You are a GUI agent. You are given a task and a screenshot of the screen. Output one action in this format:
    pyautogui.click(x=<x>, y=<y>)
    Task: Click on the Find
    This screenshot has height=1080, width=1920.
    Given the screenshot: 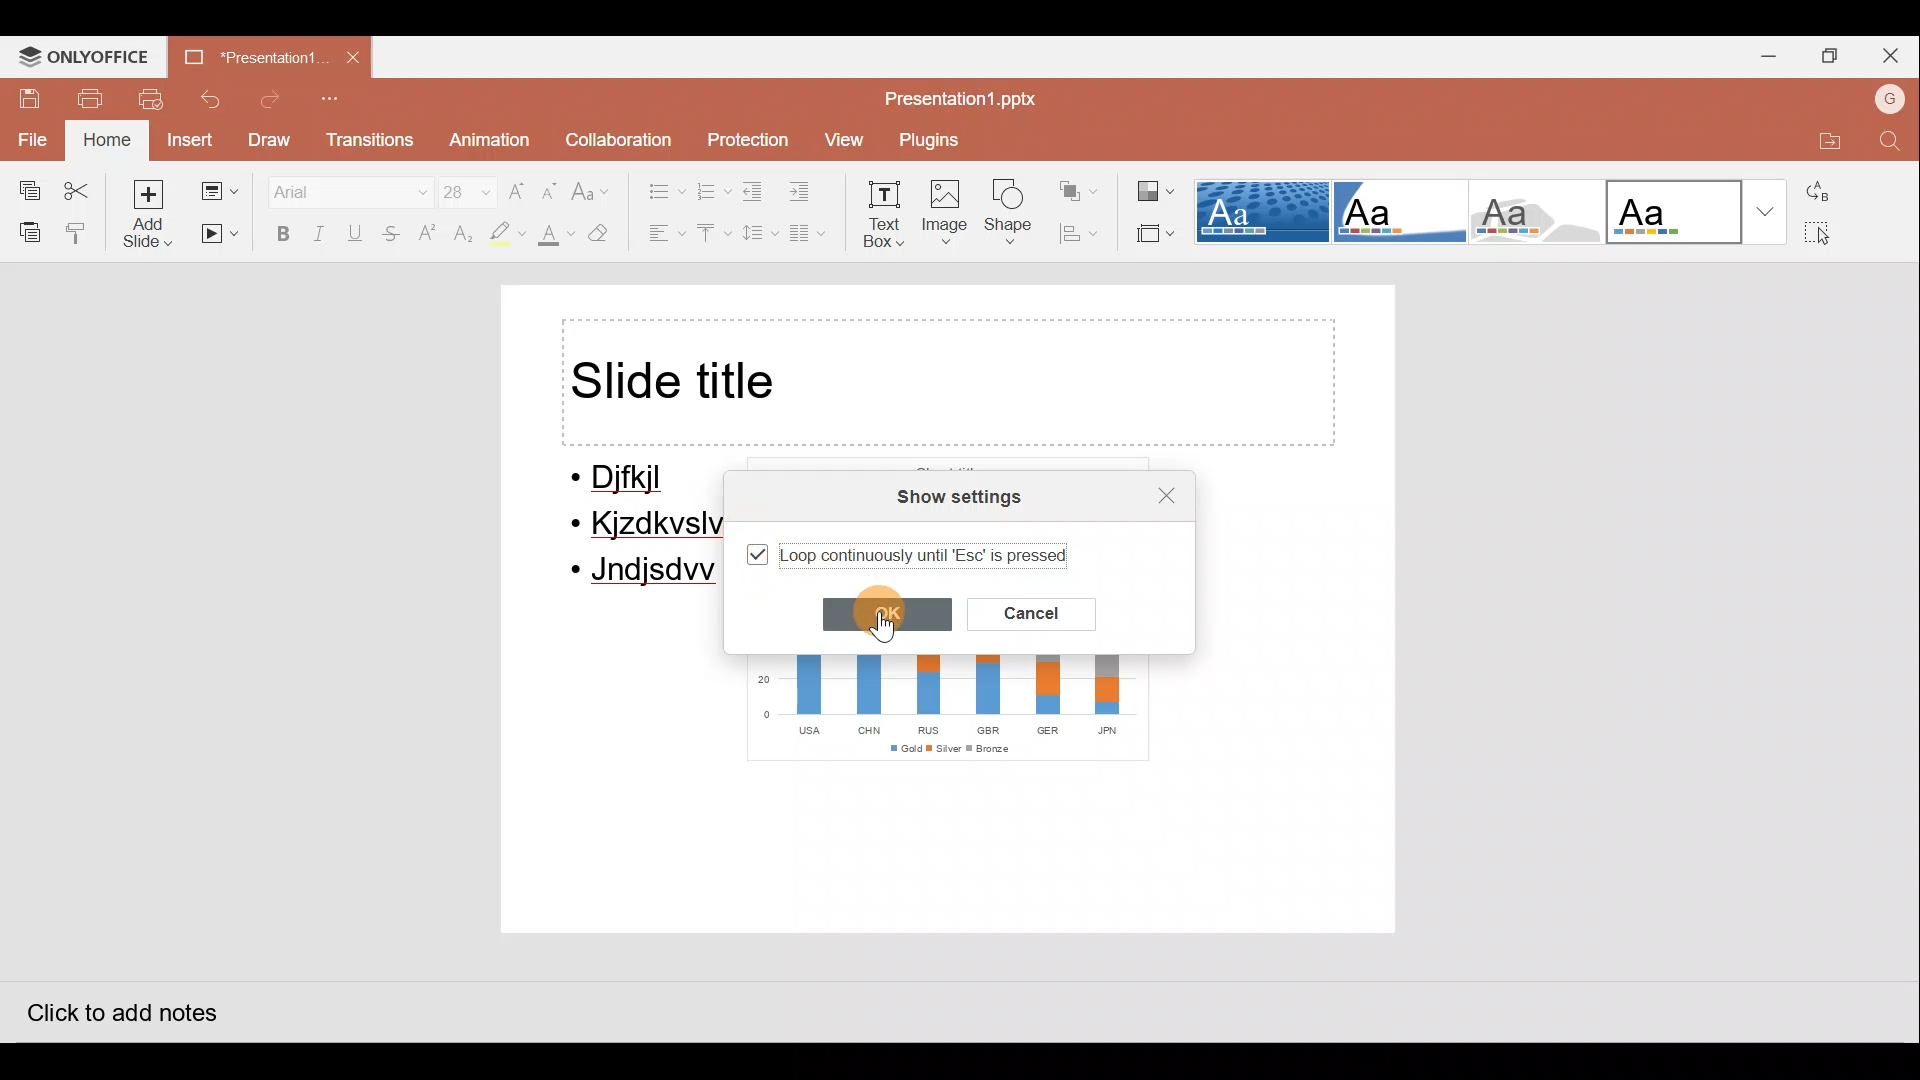 What is the action you would take?
    pyautogui.click(x=1888, y=143)
    